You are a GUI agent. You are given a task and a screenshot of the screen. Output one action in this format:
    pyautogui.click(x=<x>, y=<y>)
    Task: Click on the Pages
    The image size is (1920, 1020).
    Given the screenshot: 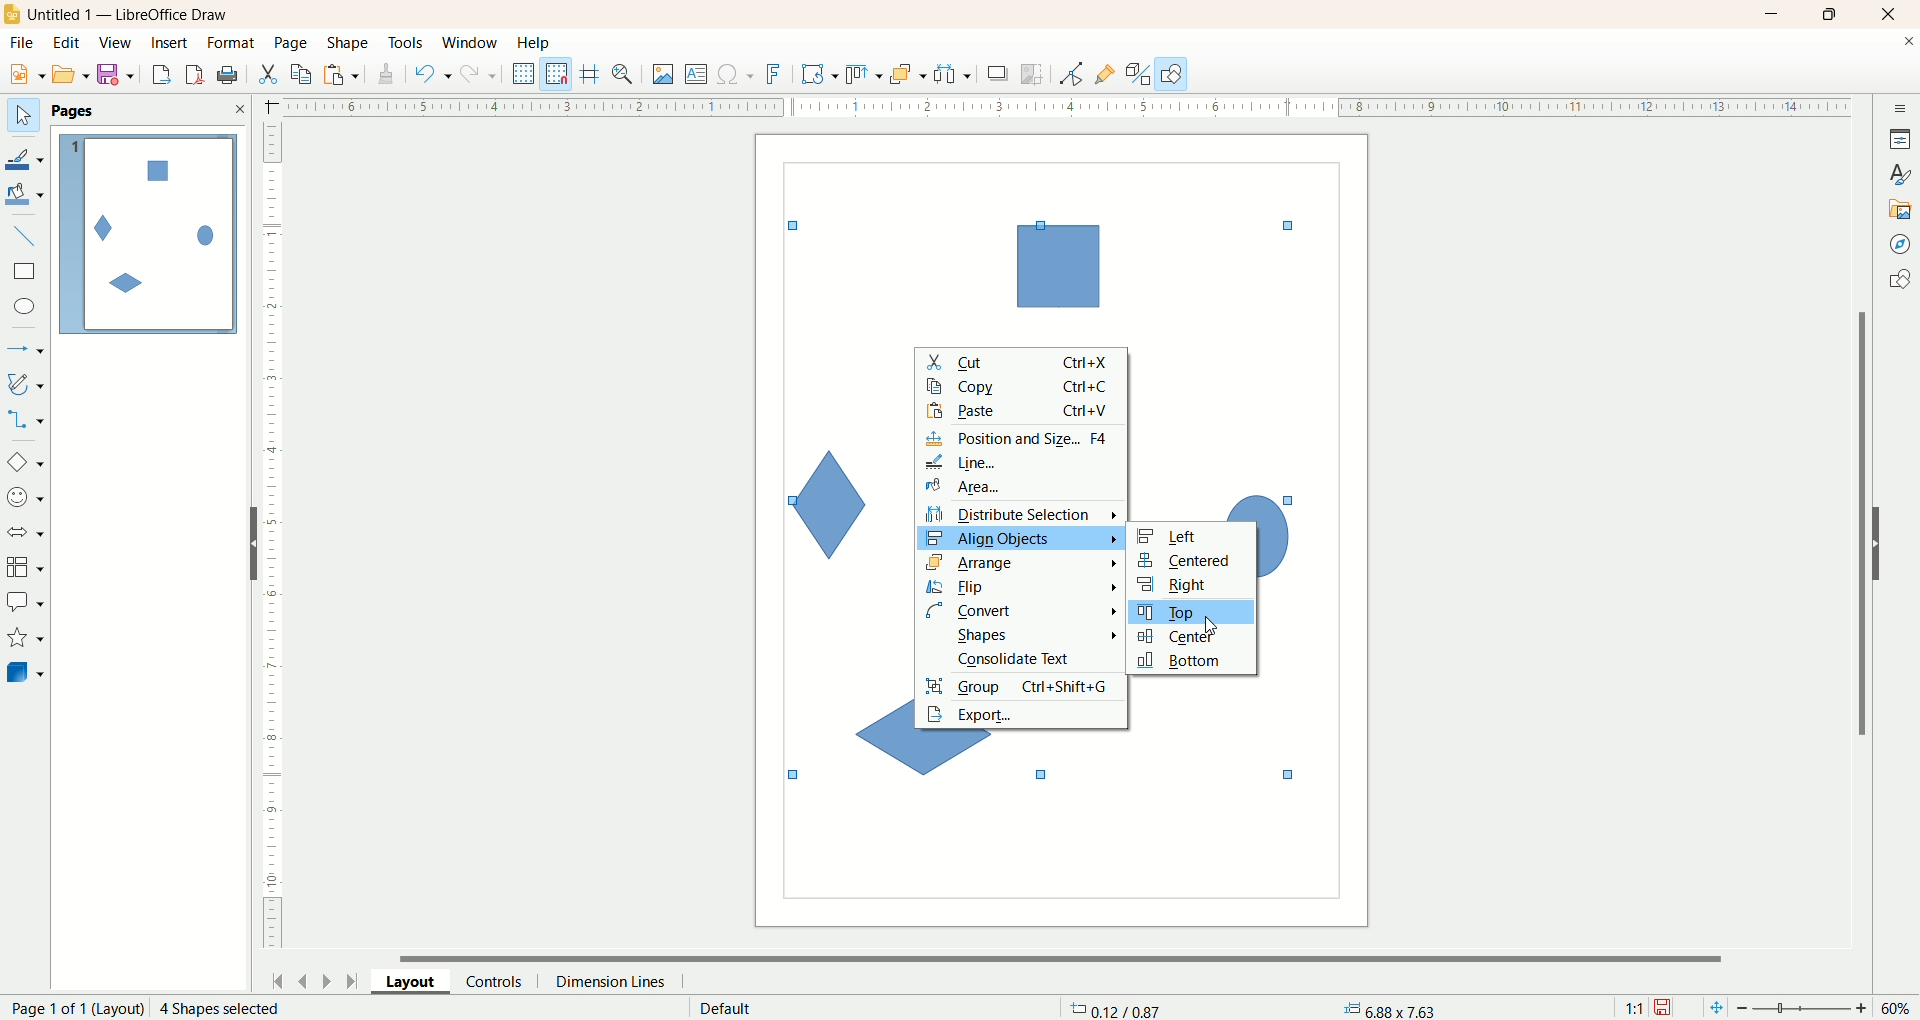 What is the action you would take?
    pyautogui.click(x=77, y=112)
    